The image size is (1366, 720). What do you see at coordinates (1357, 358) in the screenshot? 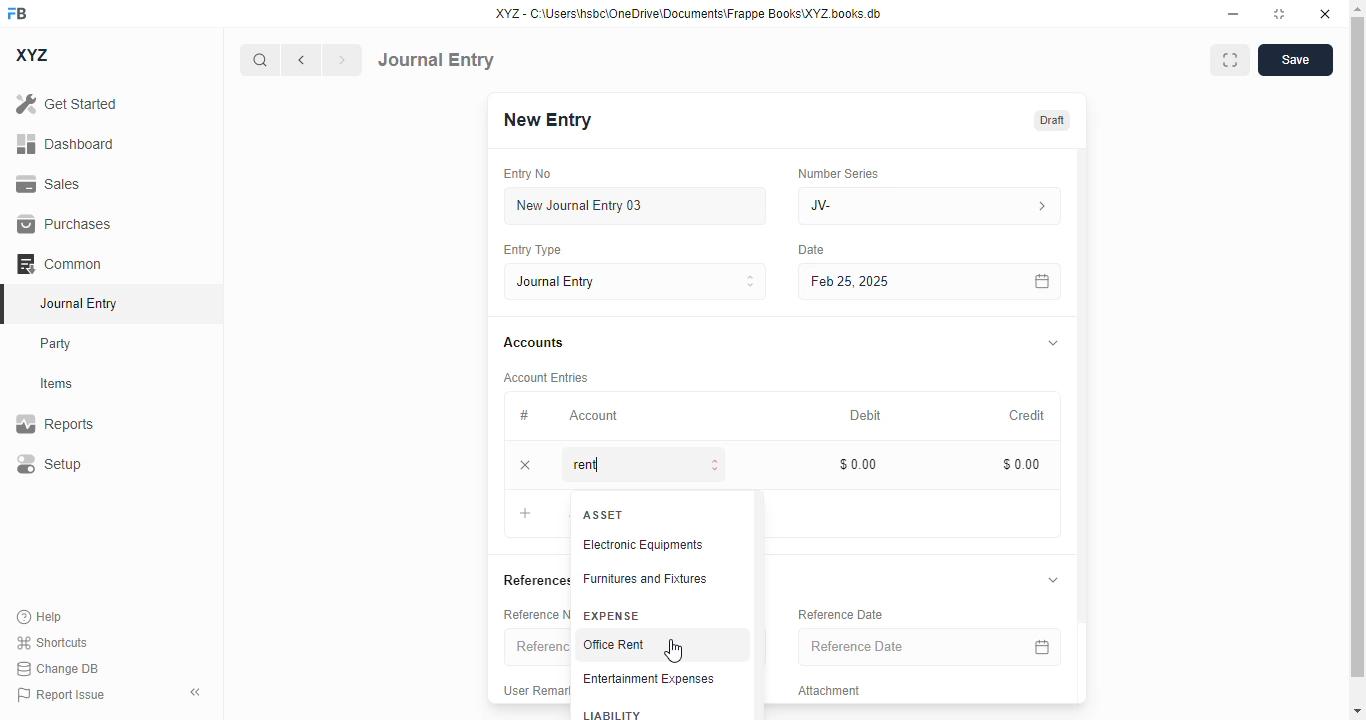
I see `scroll bar` at bounding box center [1357, 358].